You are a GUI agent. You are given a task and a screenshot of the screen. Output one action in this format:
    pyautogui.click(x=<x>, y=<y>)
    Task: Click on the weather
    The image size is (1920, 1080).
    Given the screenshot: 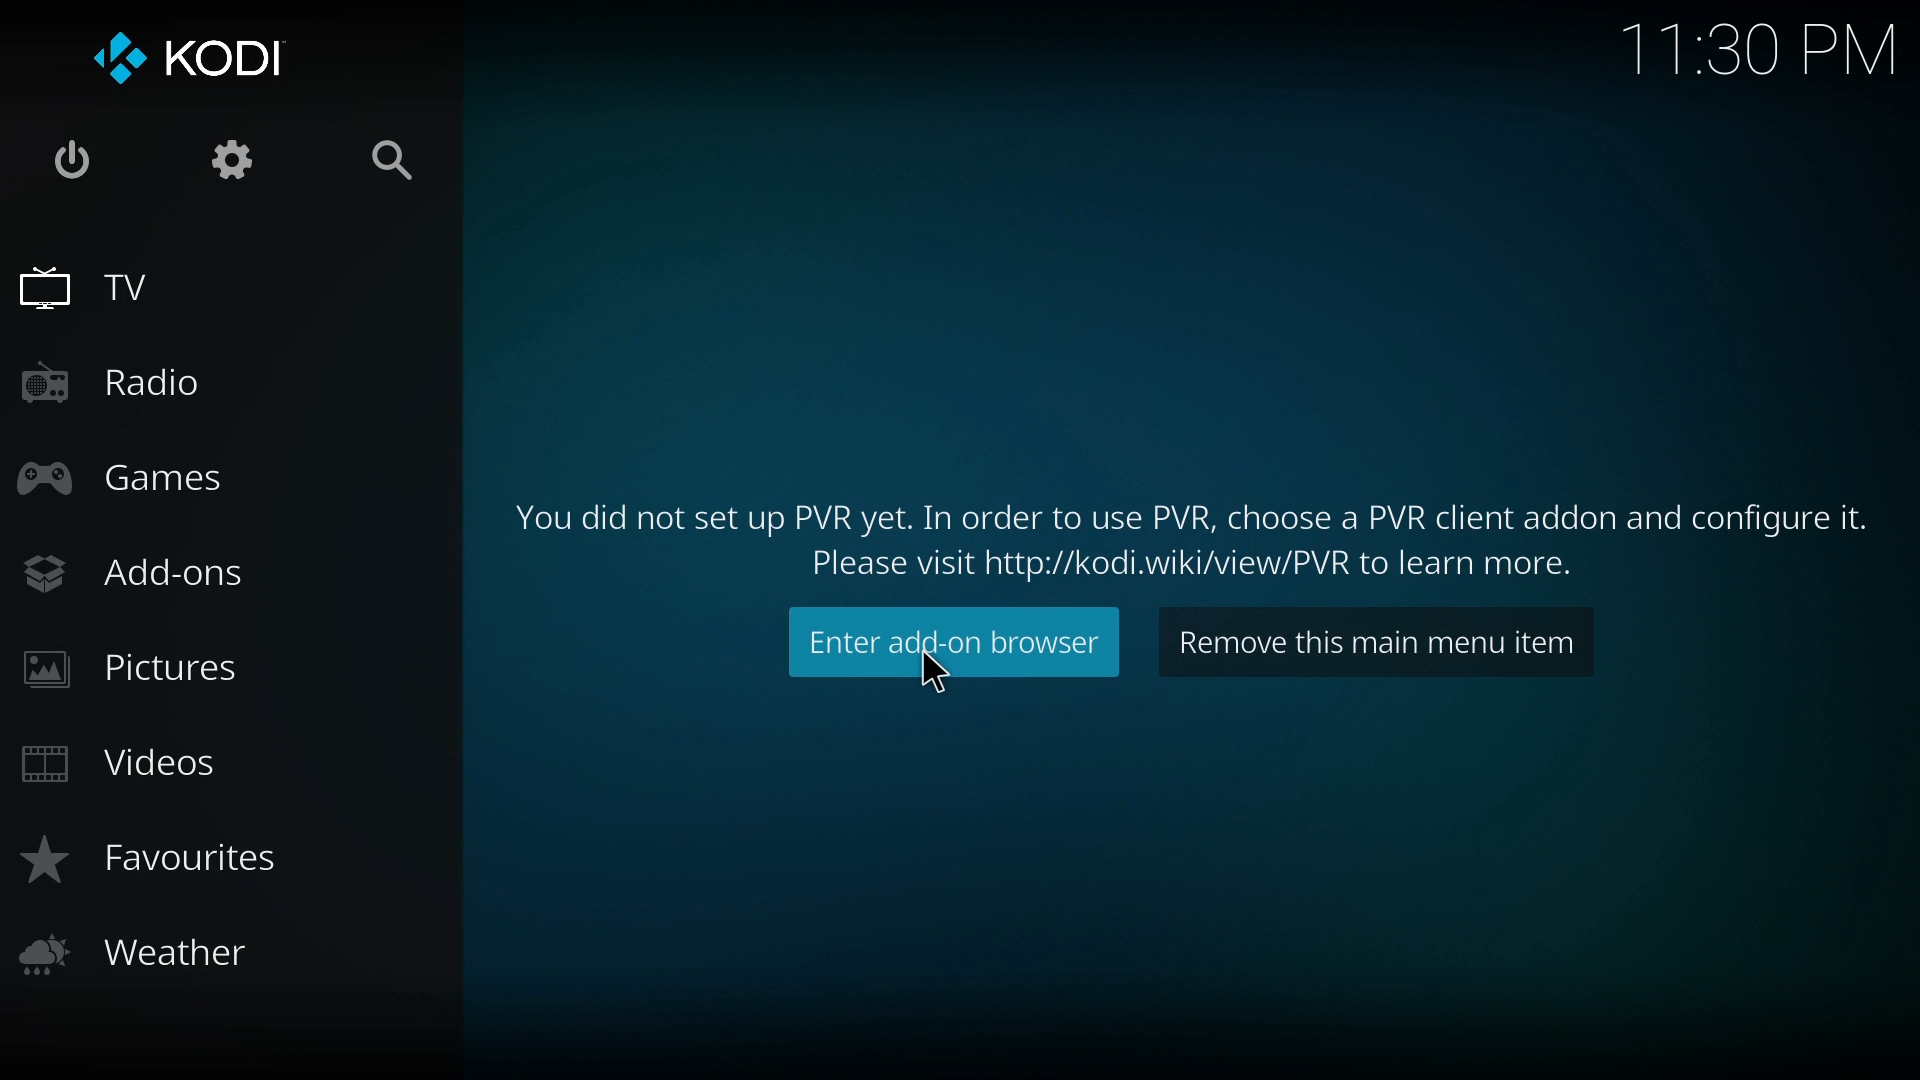 What is the action you would take?
    pyautogui.click(x=149, y=960)
    